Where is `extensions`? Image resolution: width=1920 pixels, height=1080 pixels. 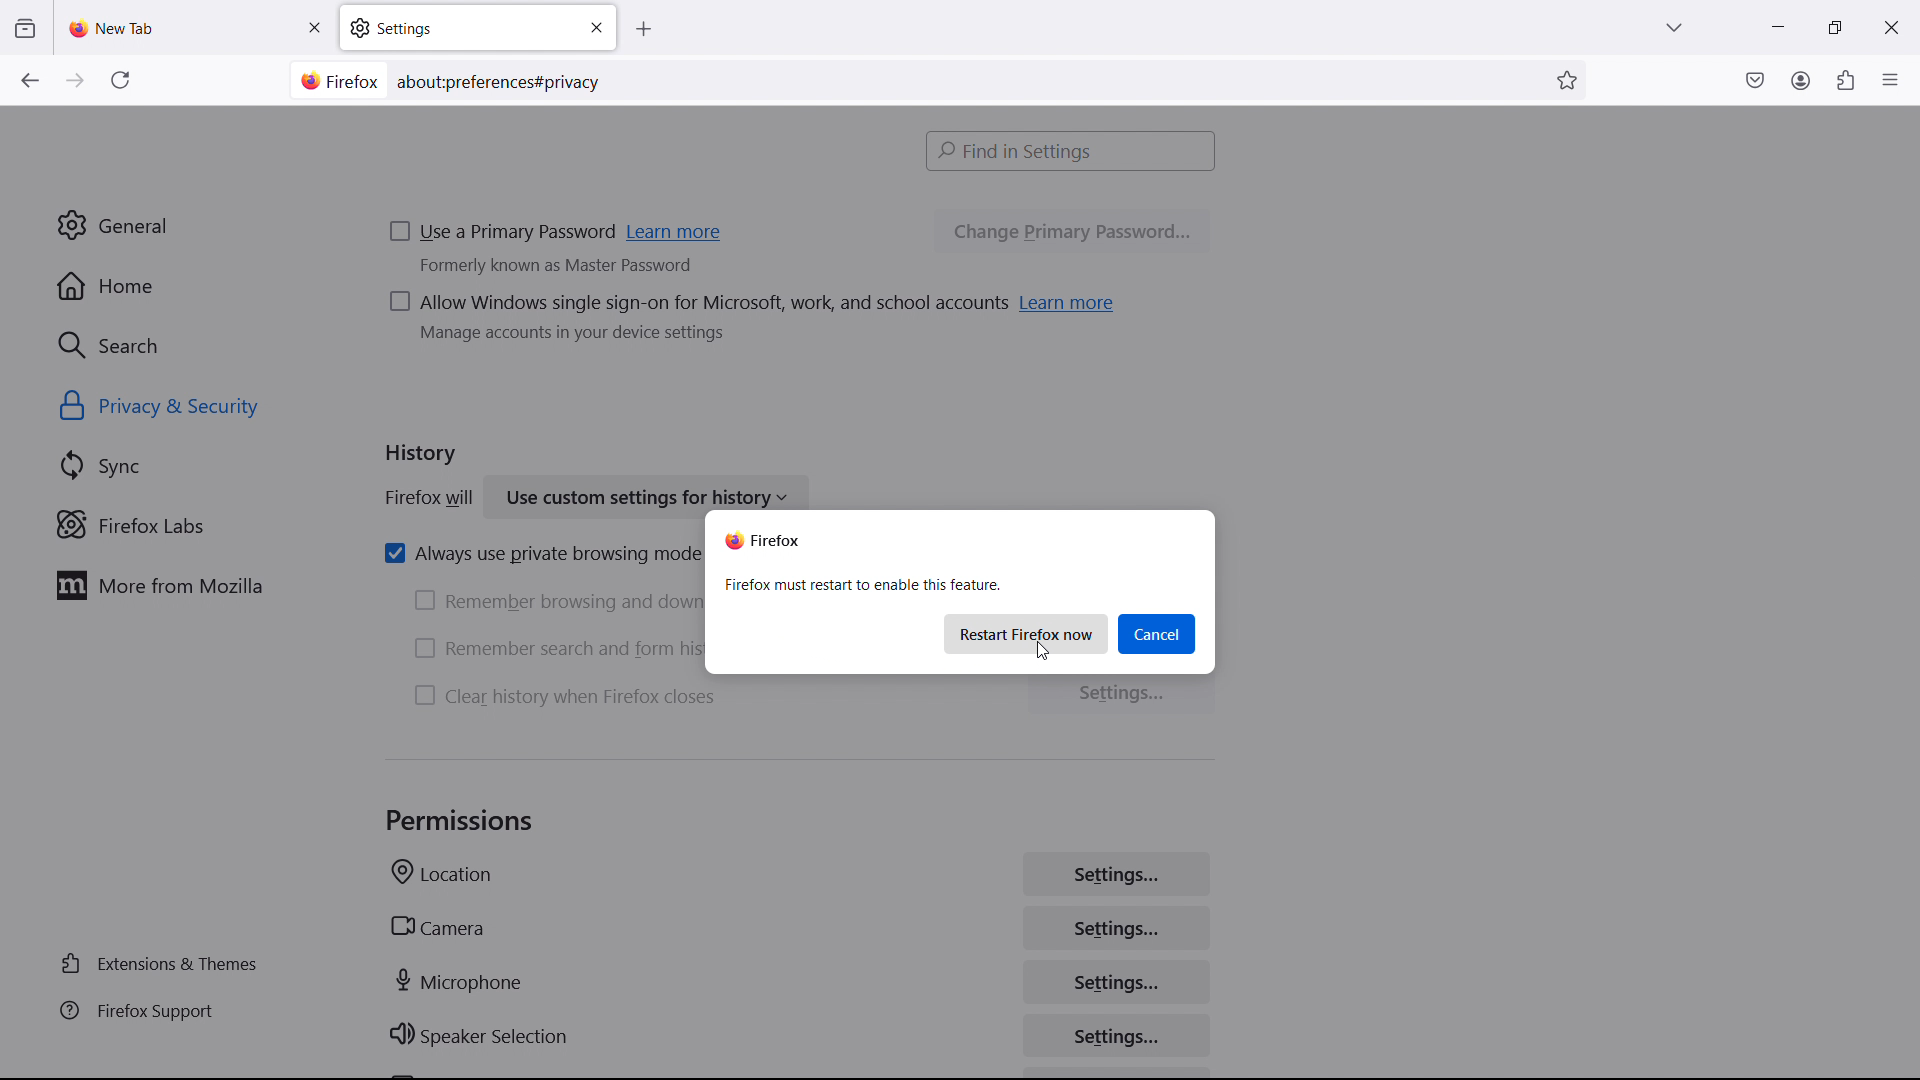
extensions is located at coordinates (1844, 80).